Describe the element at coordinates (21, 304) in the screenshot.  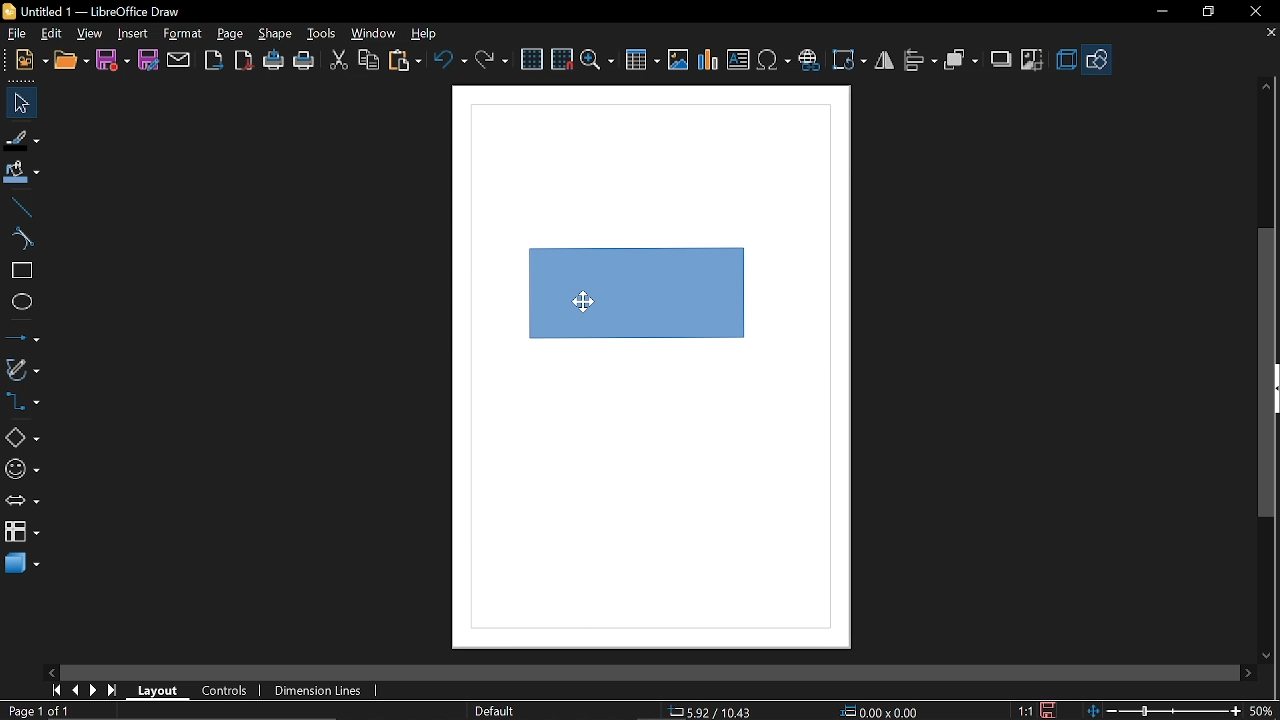
I see `ellipse` at that location.